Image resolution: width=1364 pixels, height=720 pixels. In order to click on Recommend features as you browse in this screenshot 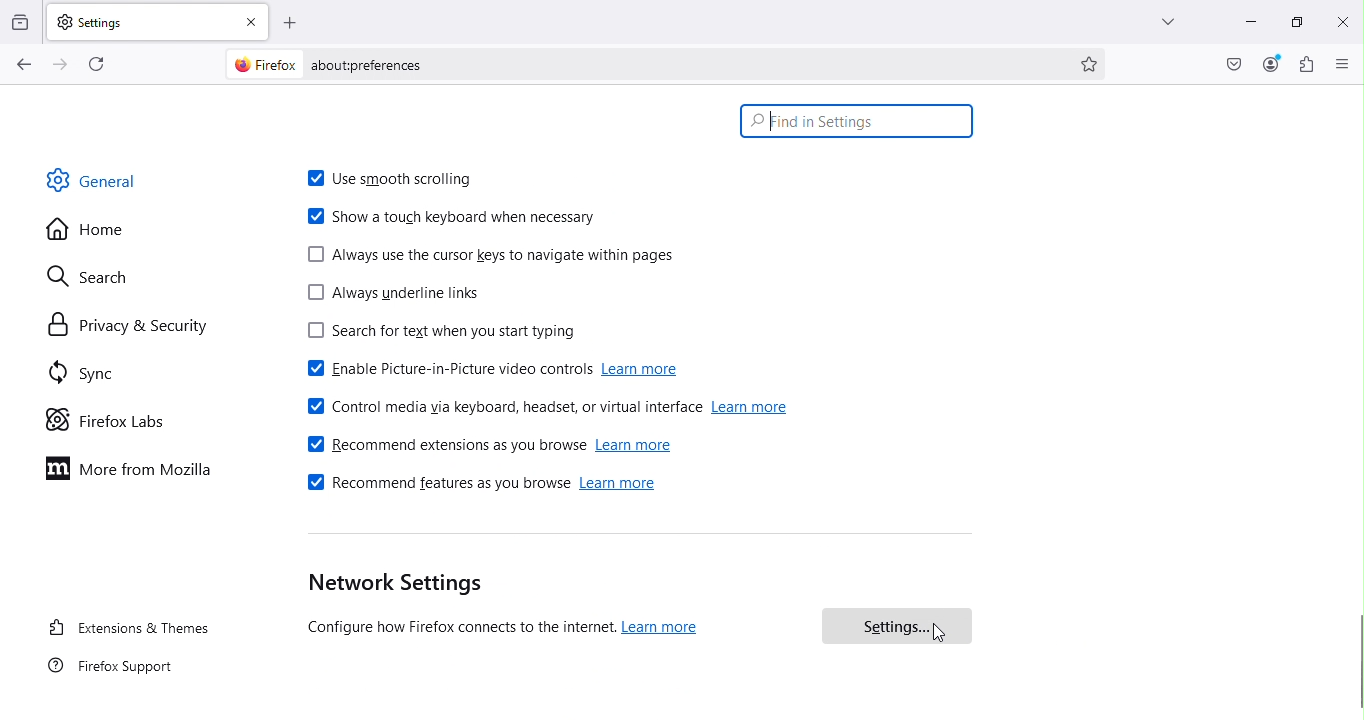, I will do `click(435, 487)`.